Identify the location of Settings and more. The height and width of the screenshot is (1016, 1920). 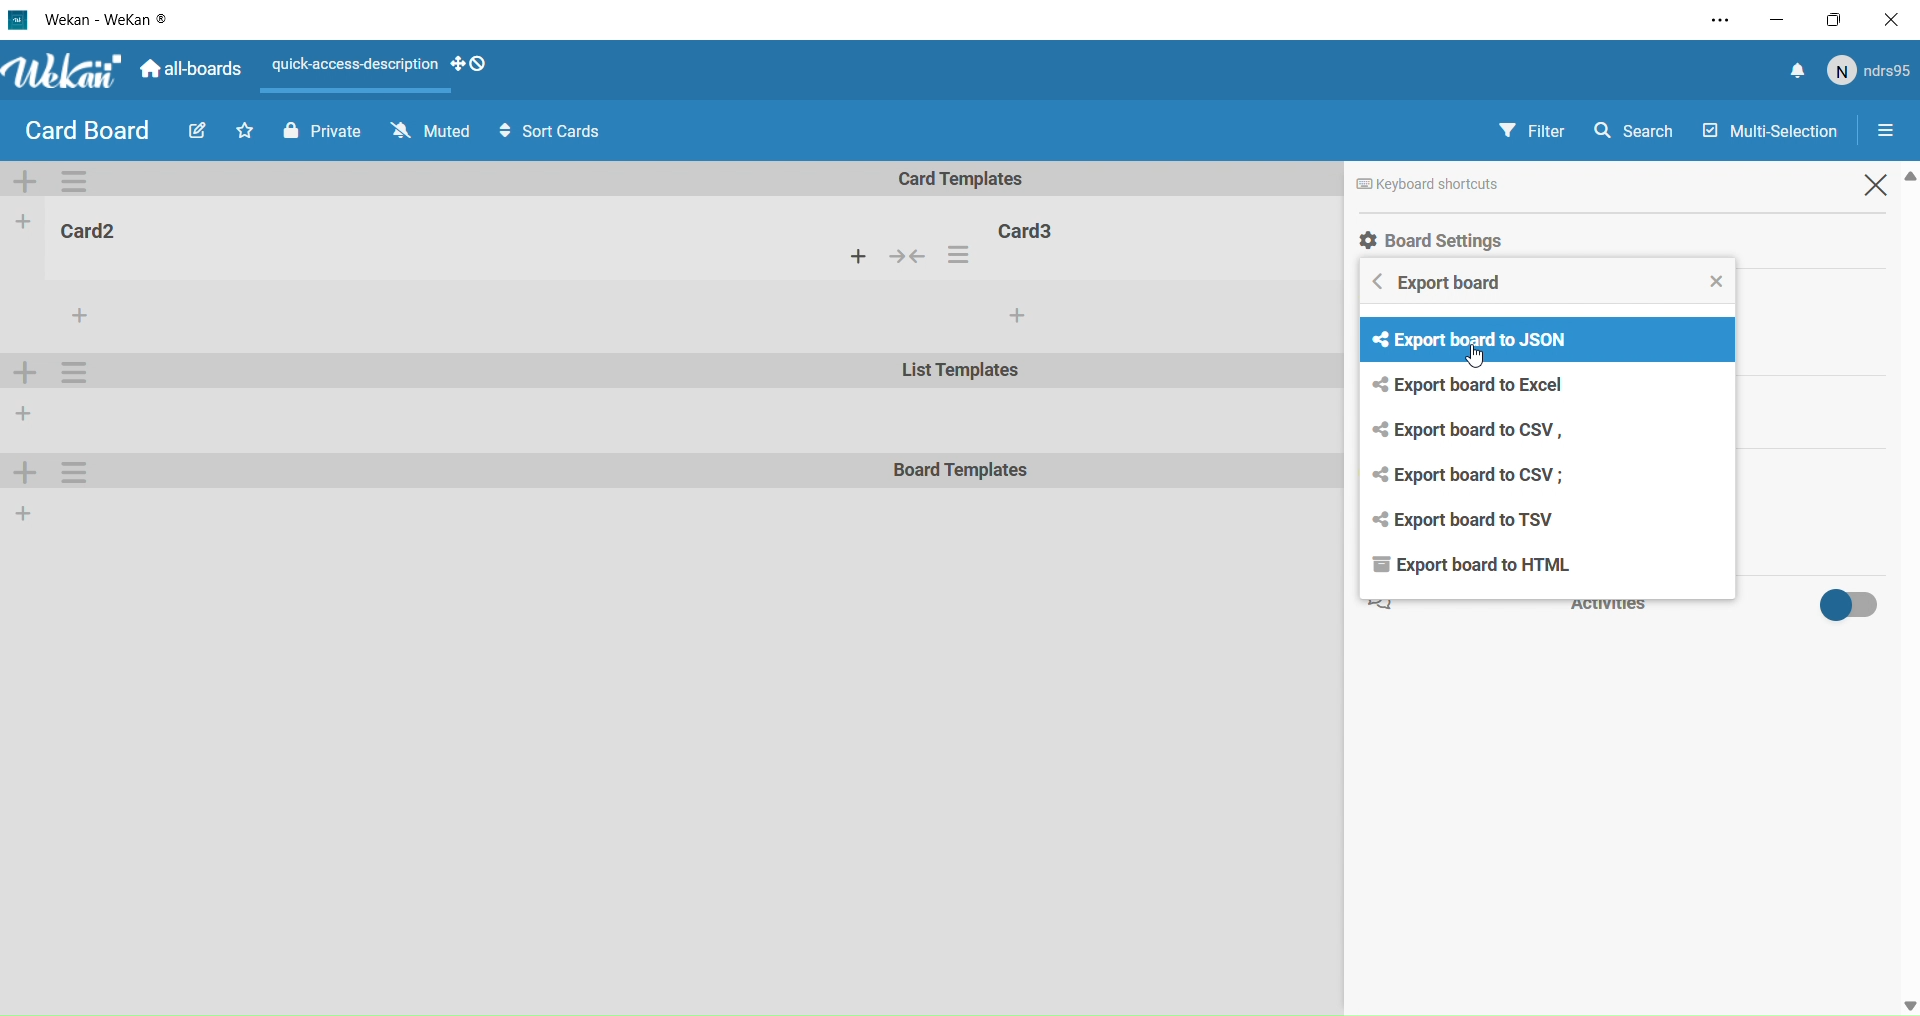
(1712, 21).